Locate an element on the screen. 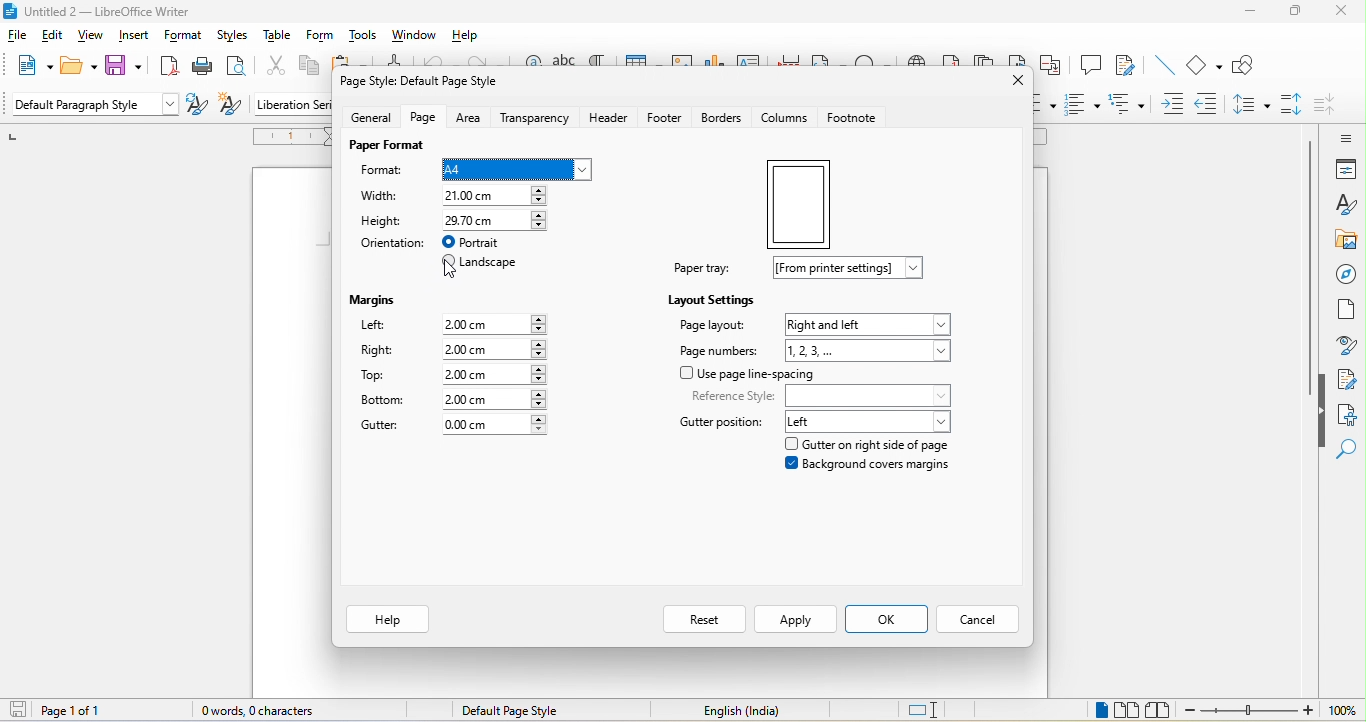 Image resolution: width=1366 pixels, height=722 pixels. cursor movement is located at coordinates (451, 274).